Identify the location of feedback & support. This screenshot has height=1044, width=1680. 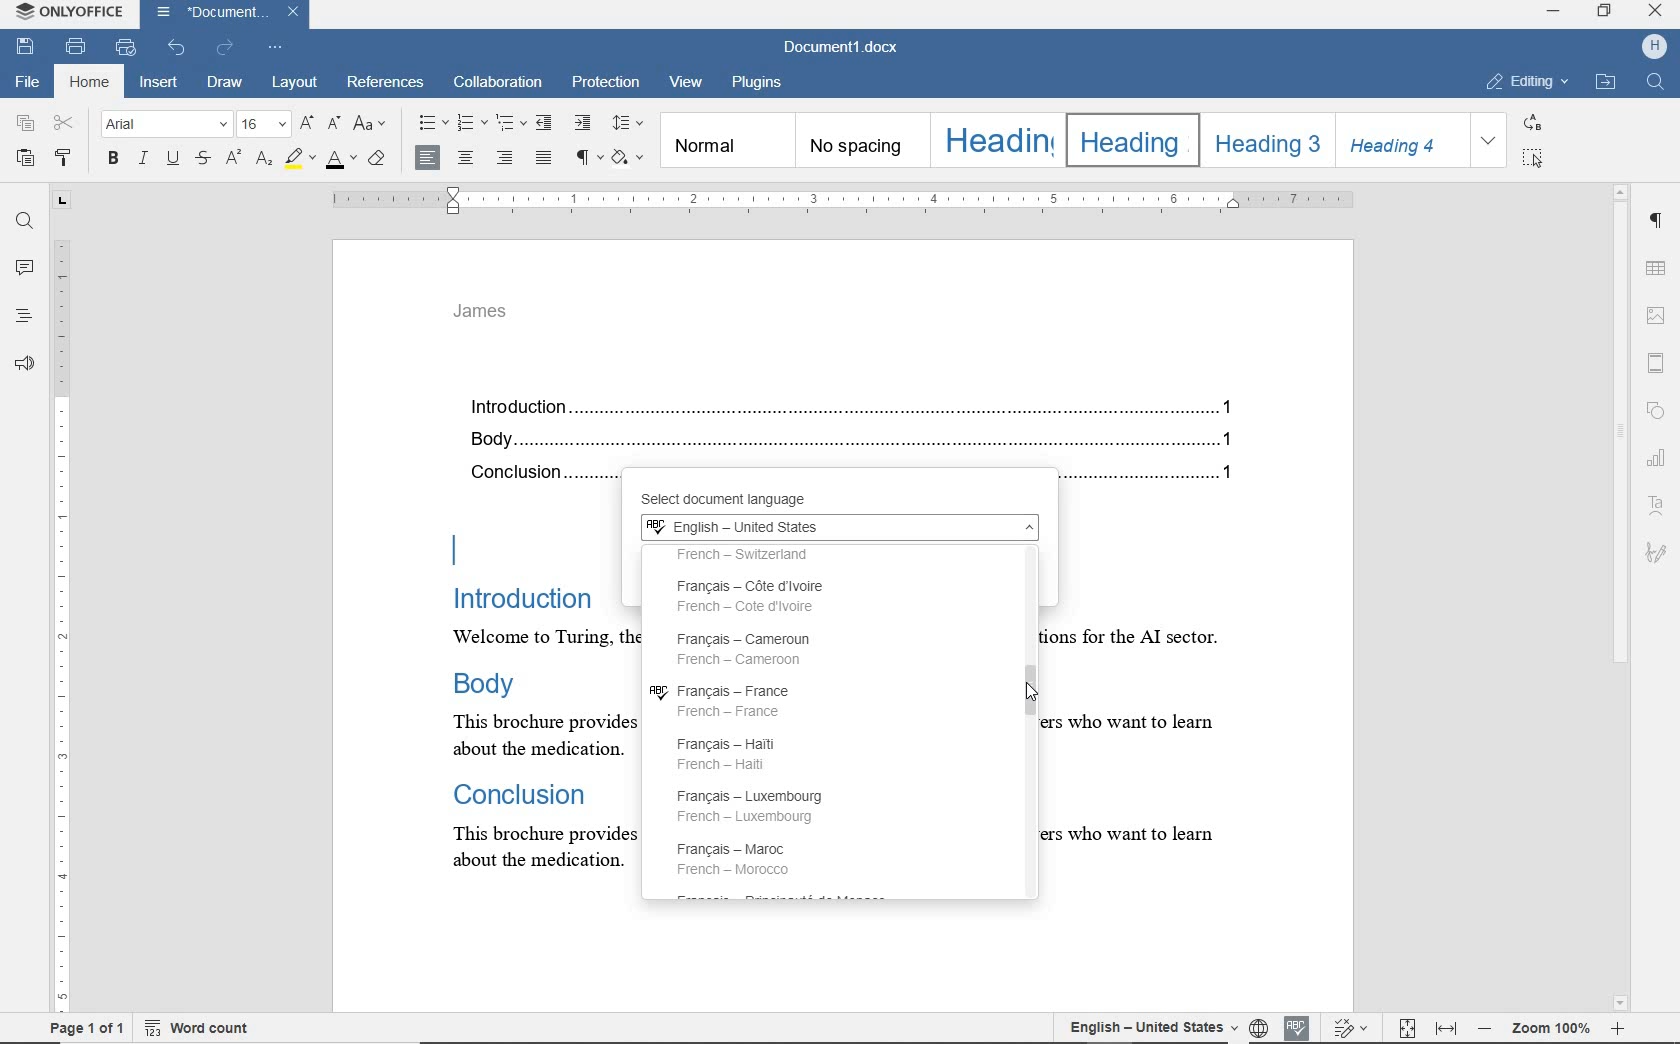
(22, 363).